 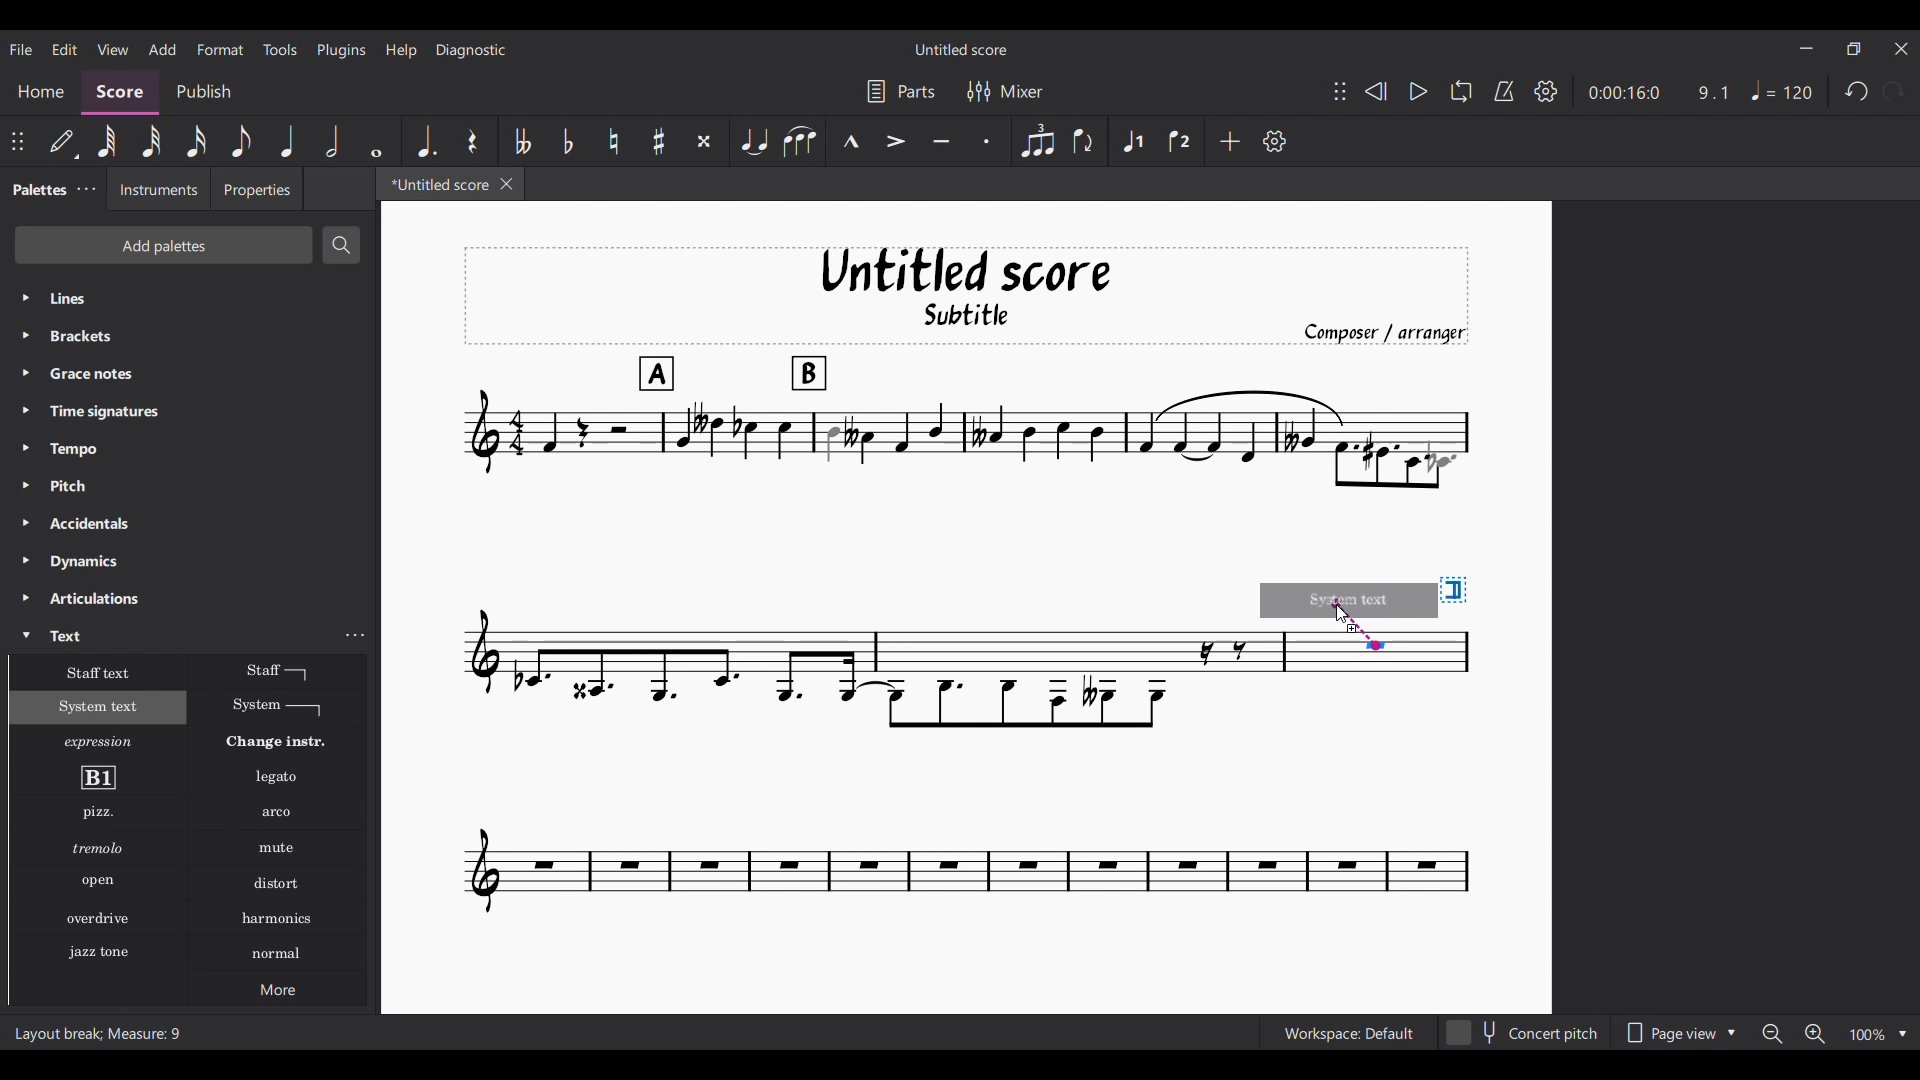 What do you see at coordinates (277, 813) in the screenshot?
I see `Arko` at bounding box center [277, 813].